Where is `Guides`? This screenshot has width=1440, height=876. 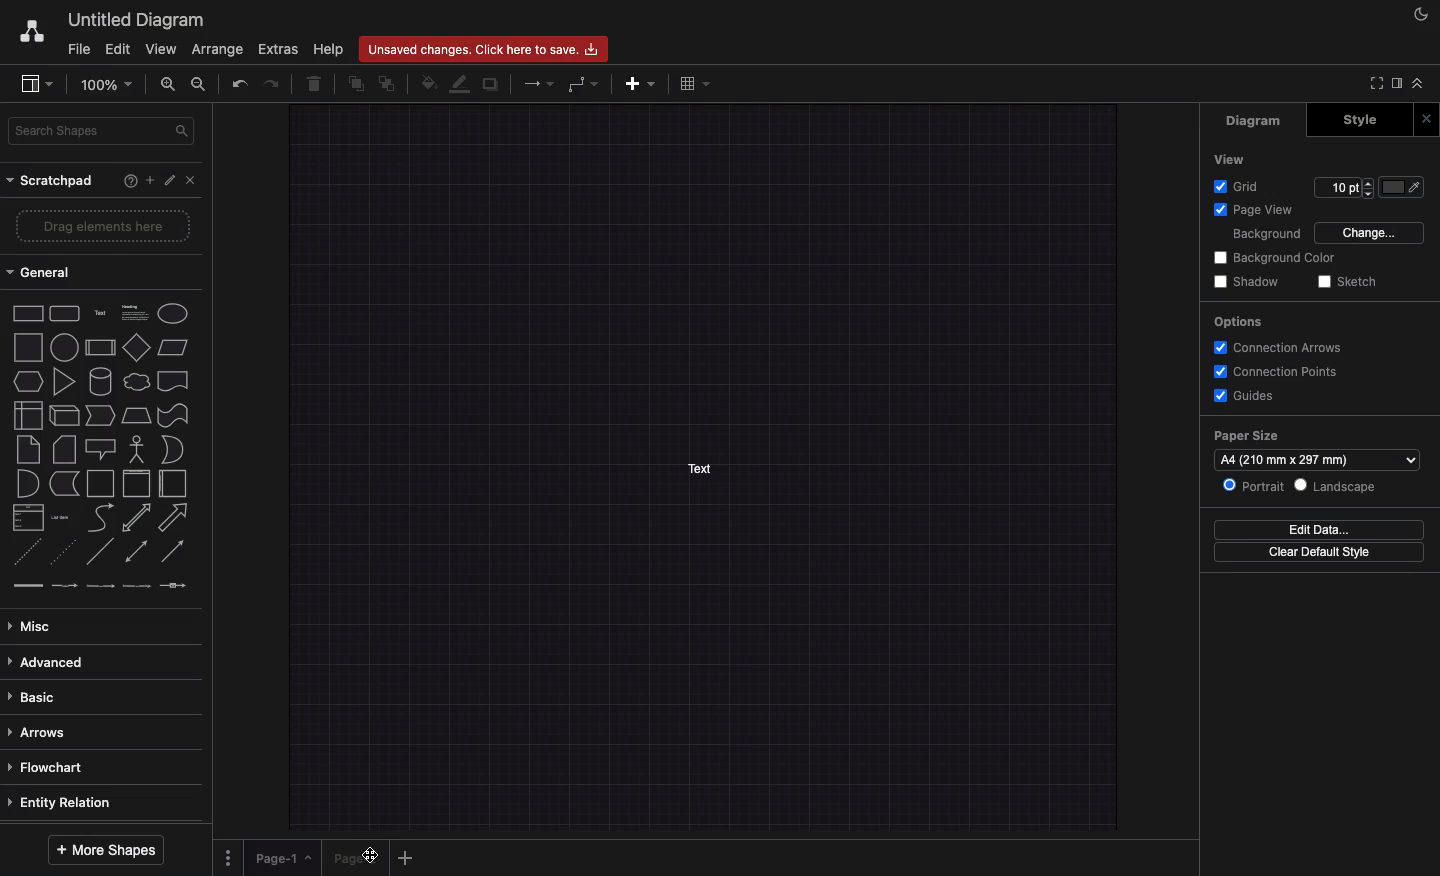 Guides is located at coordinates (1250, 396).